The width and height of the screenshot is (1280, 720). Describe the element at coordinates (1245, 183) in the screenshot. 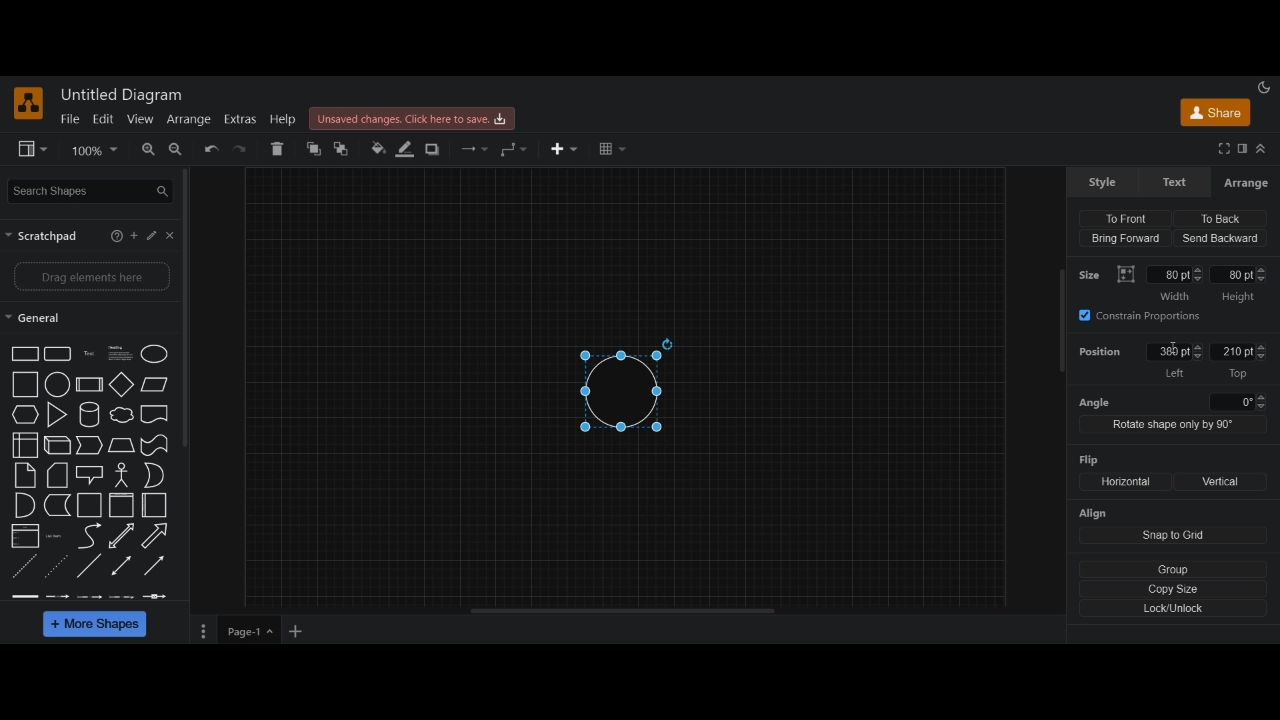

I see `arrange` at that location.